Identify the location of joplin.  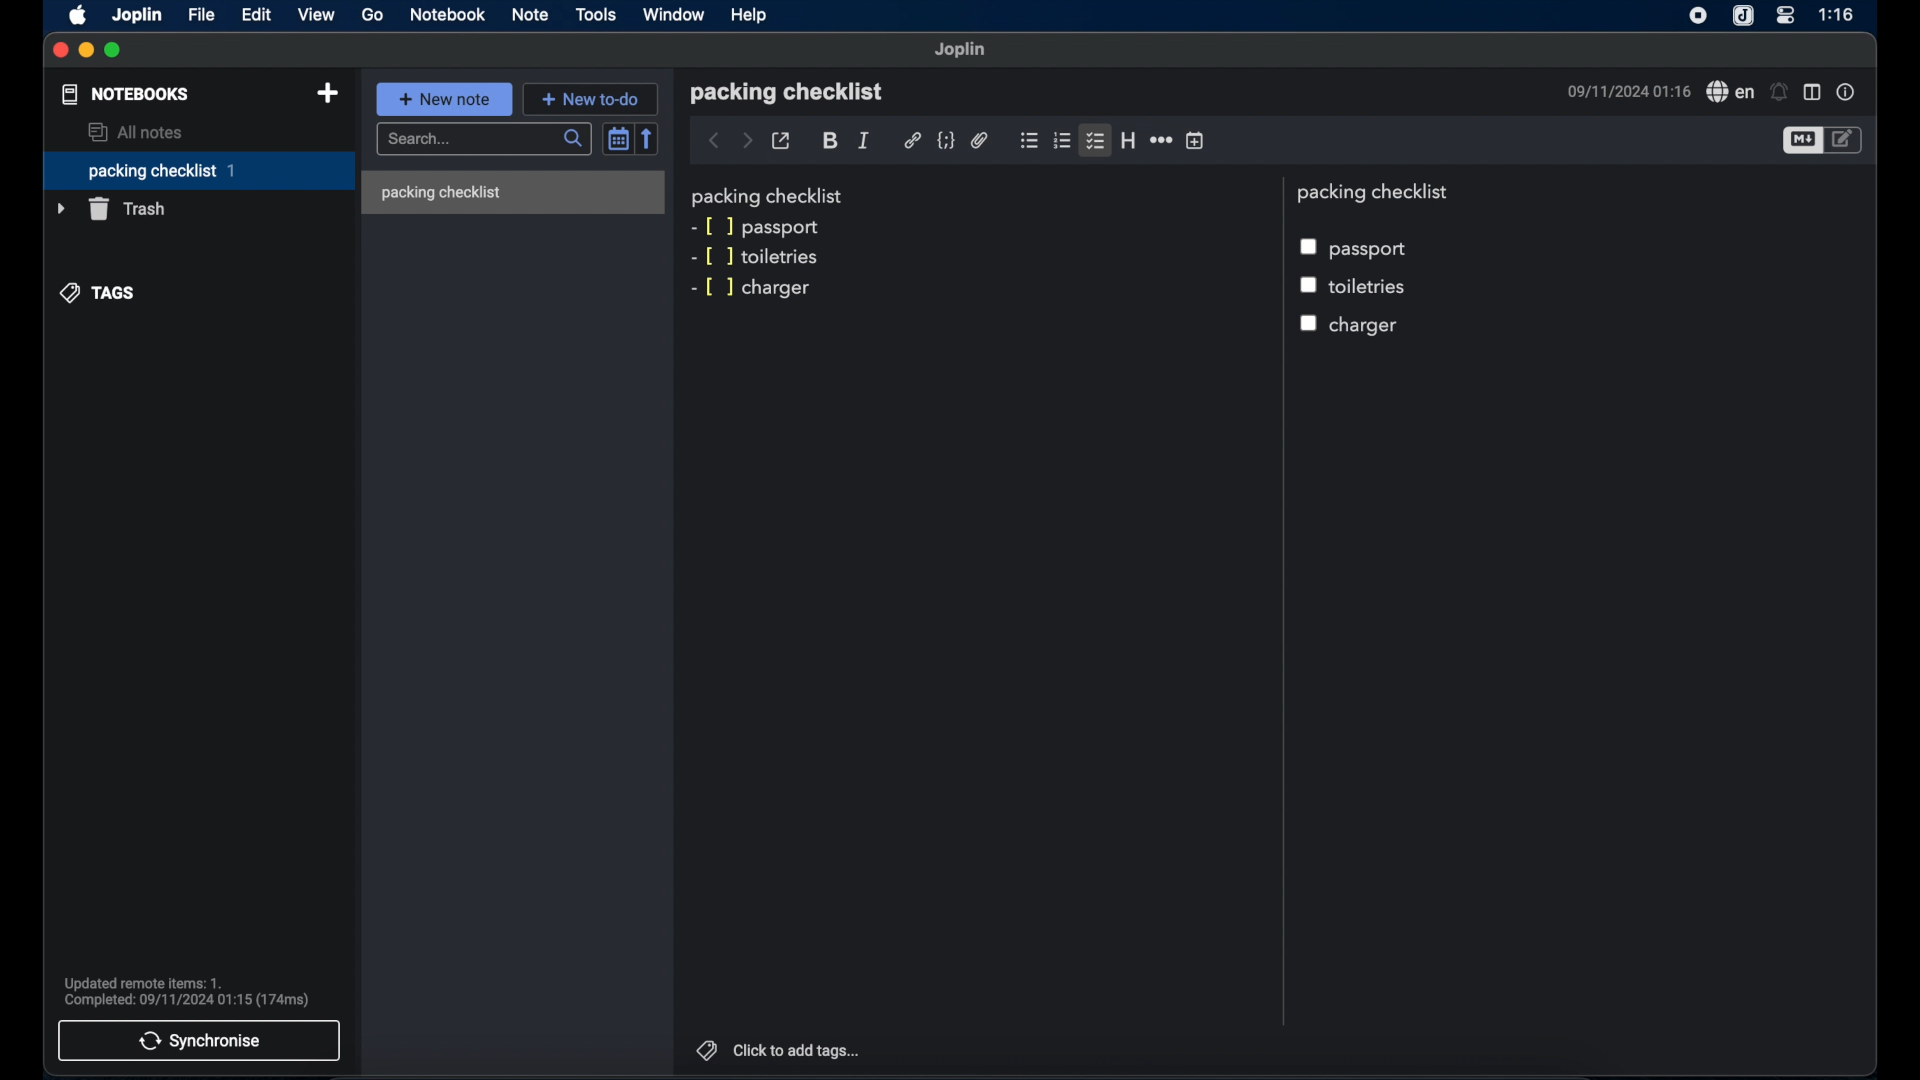
(962, 50).